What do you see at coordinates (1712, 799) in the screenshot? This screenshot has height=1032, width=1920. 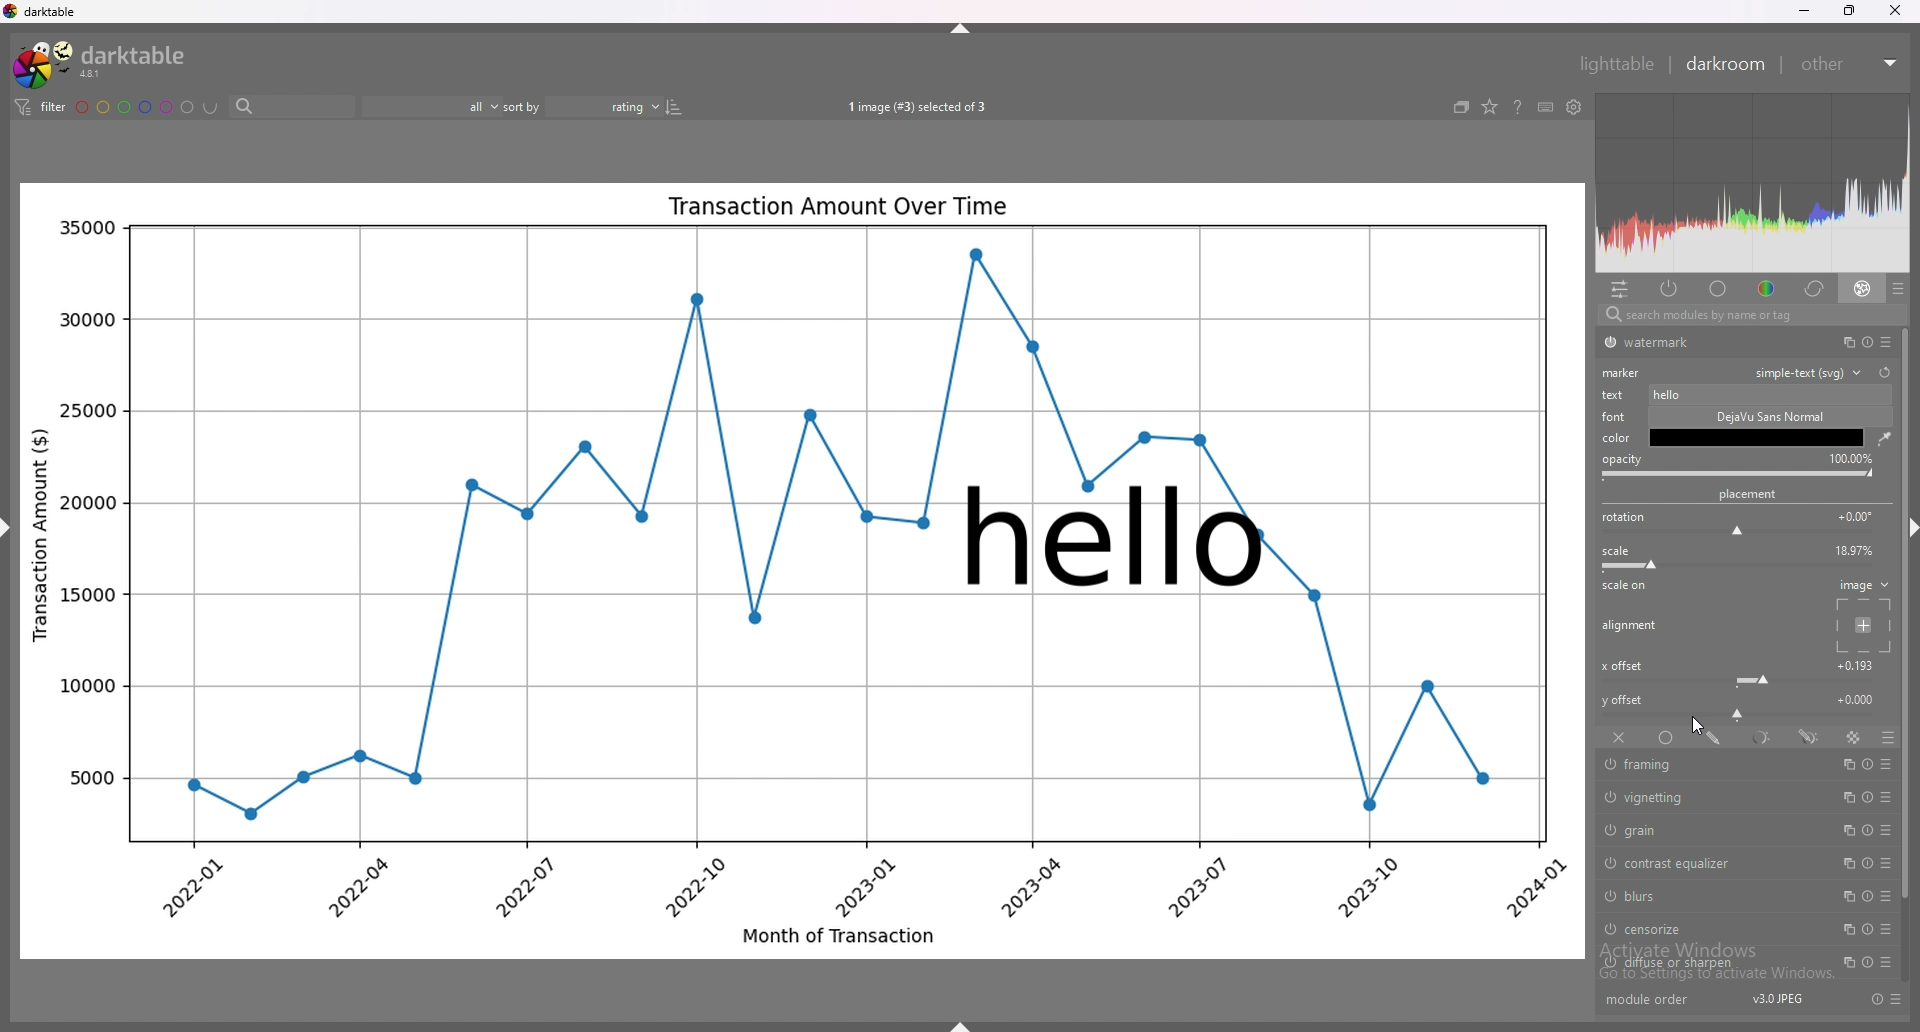 I see `vignetting` at bounding box center [1712, 799].